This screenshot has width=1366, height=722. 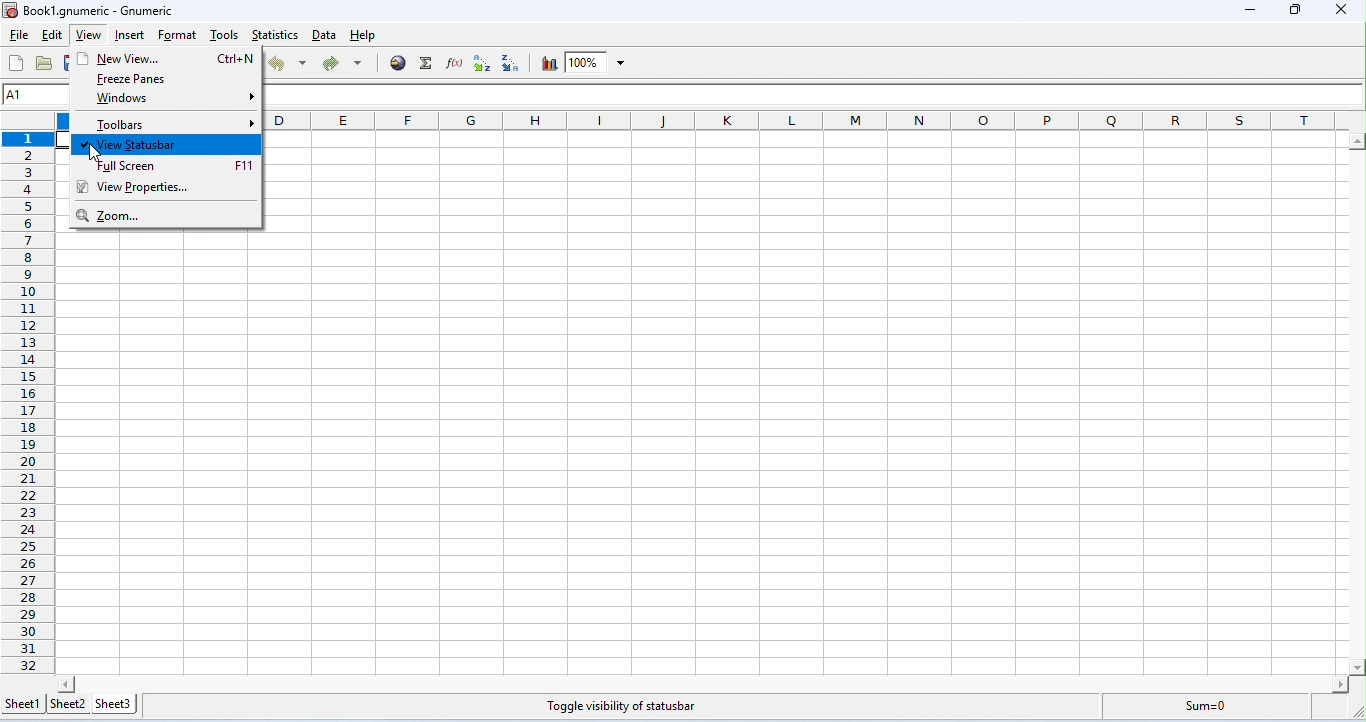 What do you see at coordinates (39, 94) in the screenshot?
I see `selected cell number` at bounding box center [39, 94].